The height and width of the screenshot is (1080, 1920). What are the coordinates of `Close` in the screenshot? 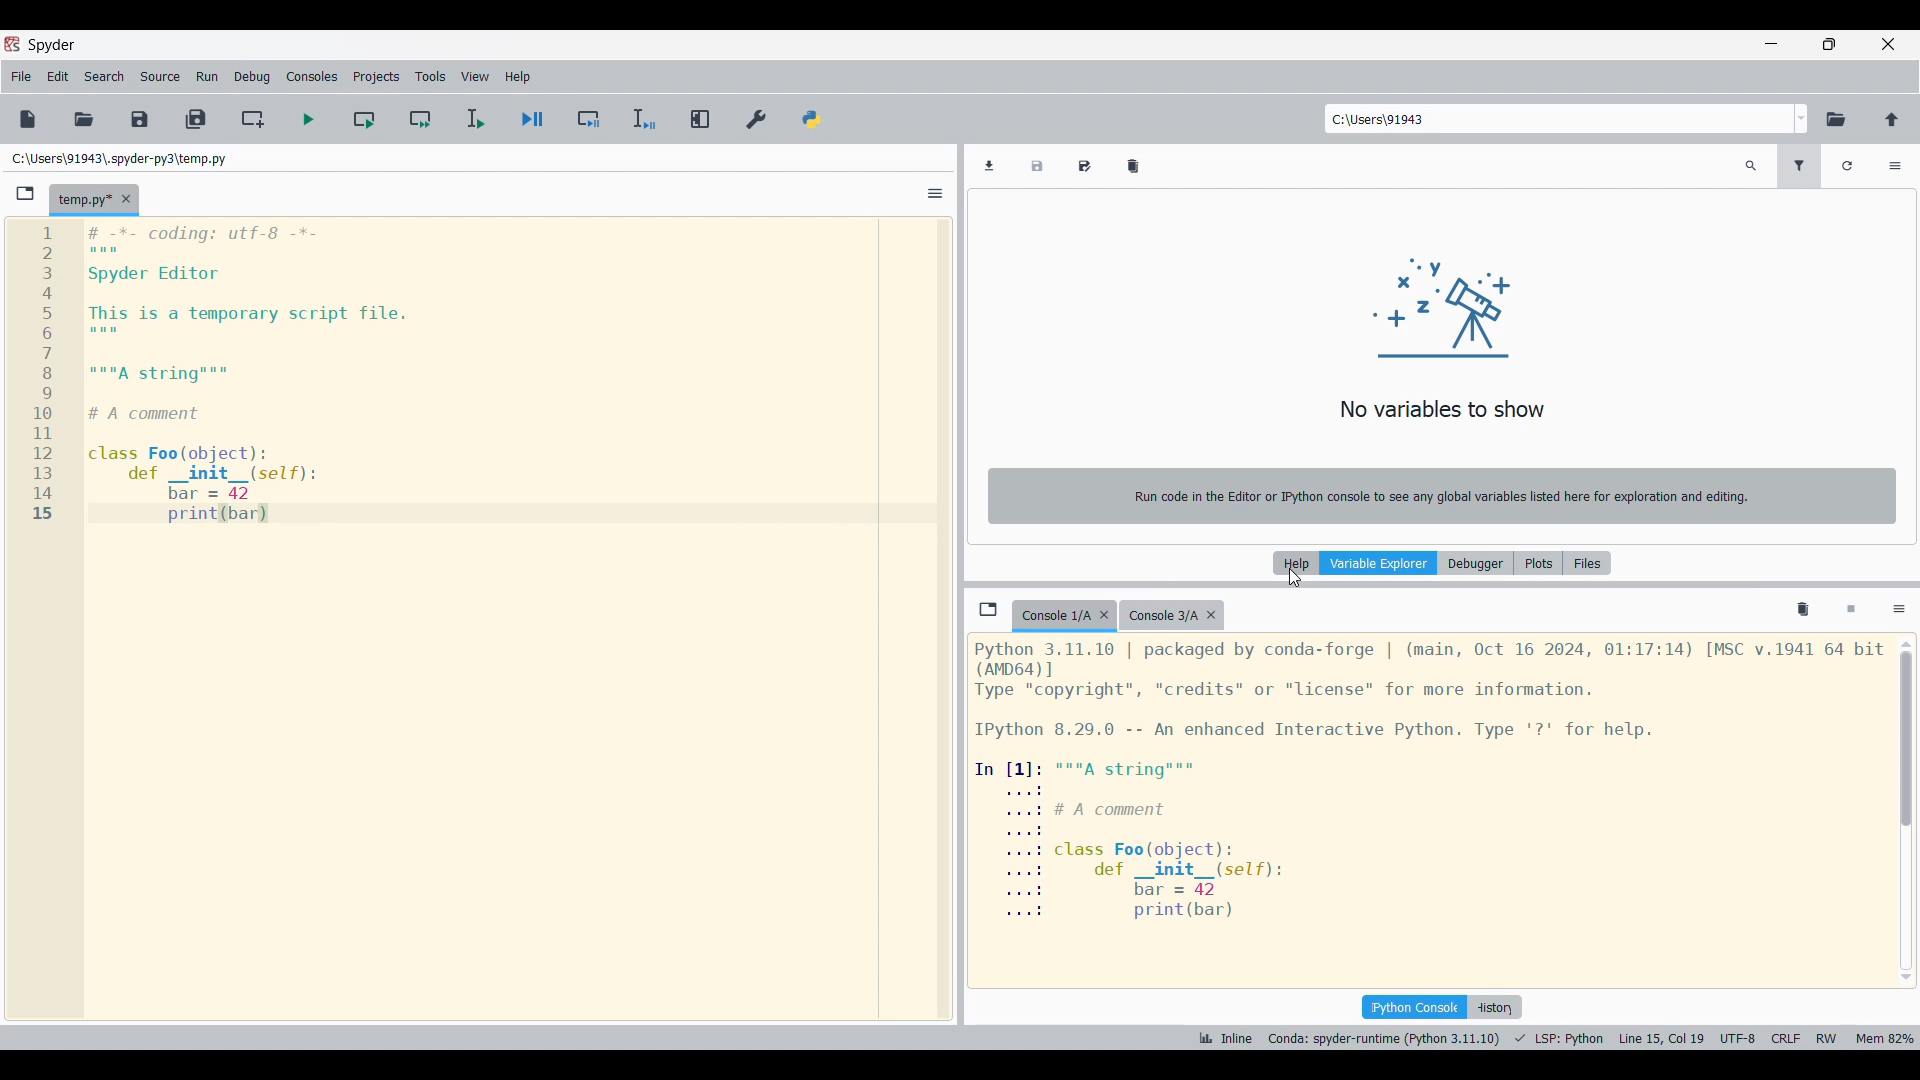 It's located at (126, 198).